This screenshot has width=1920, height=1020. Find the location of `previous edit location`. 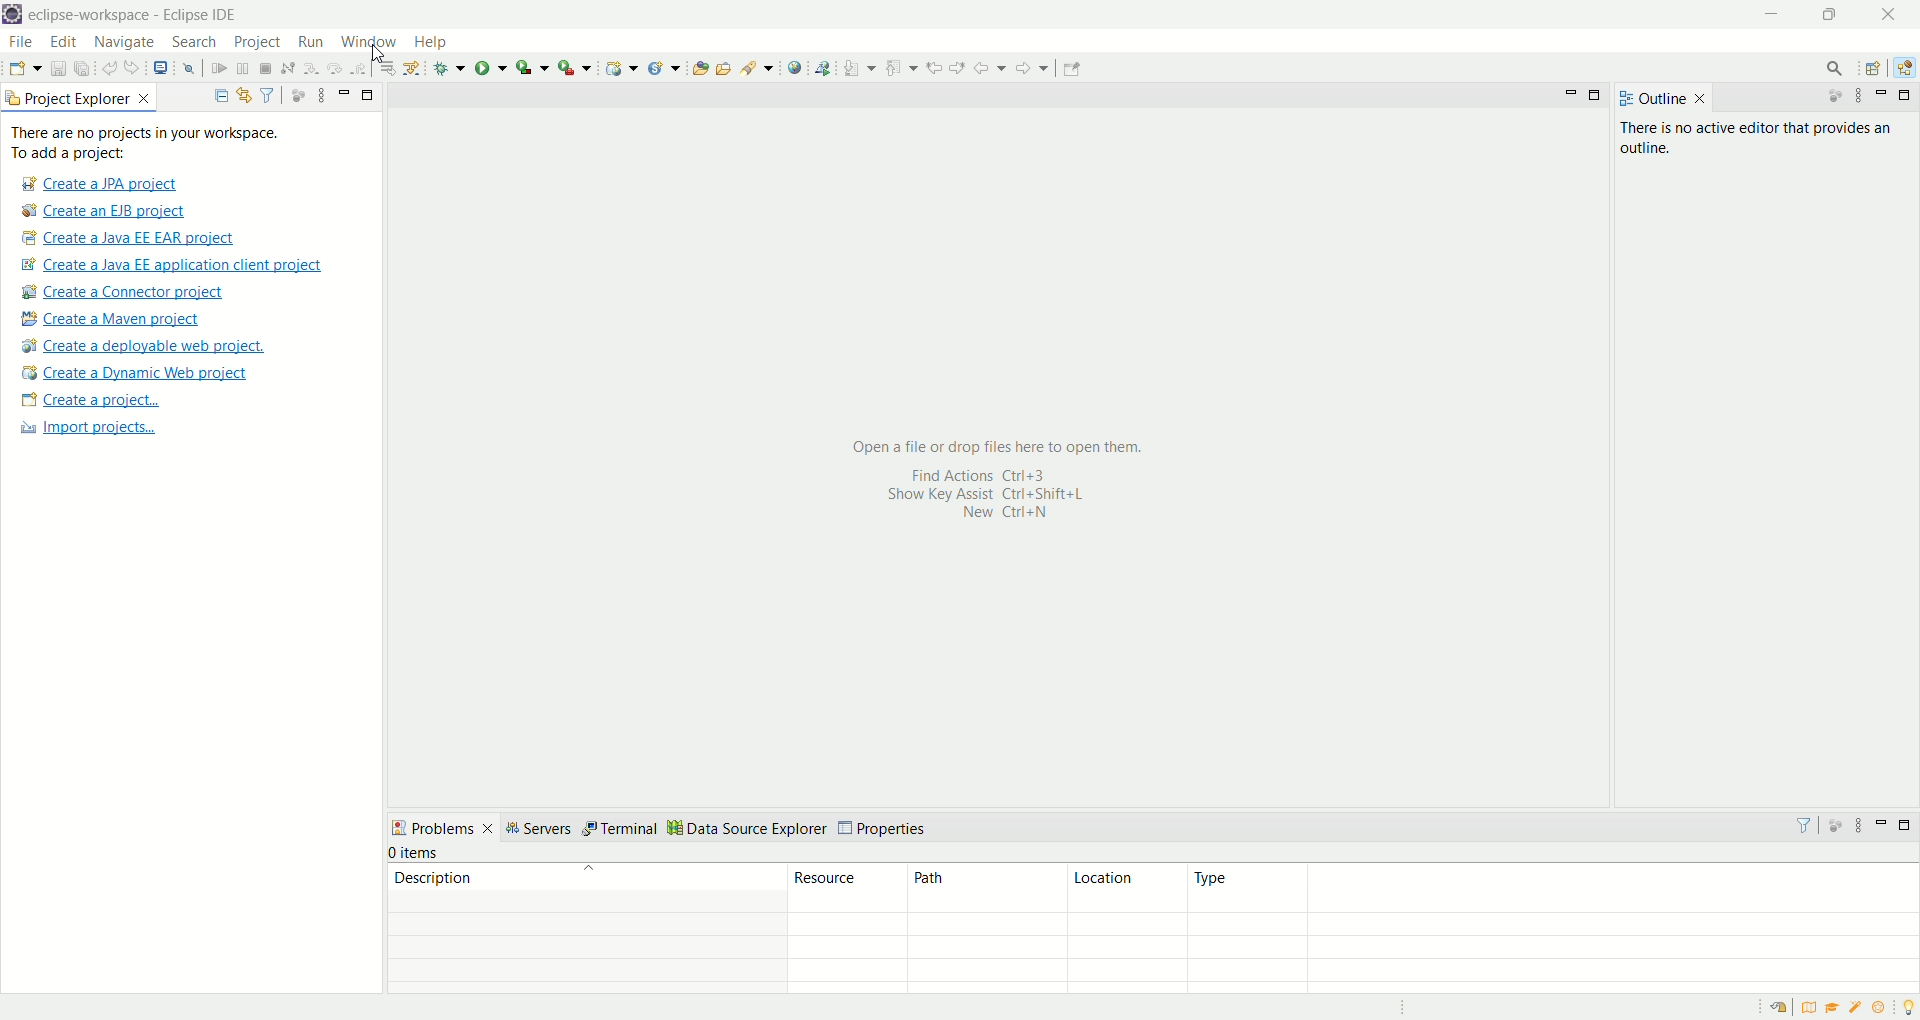

previous edit location is located at coordinates (938, 68).